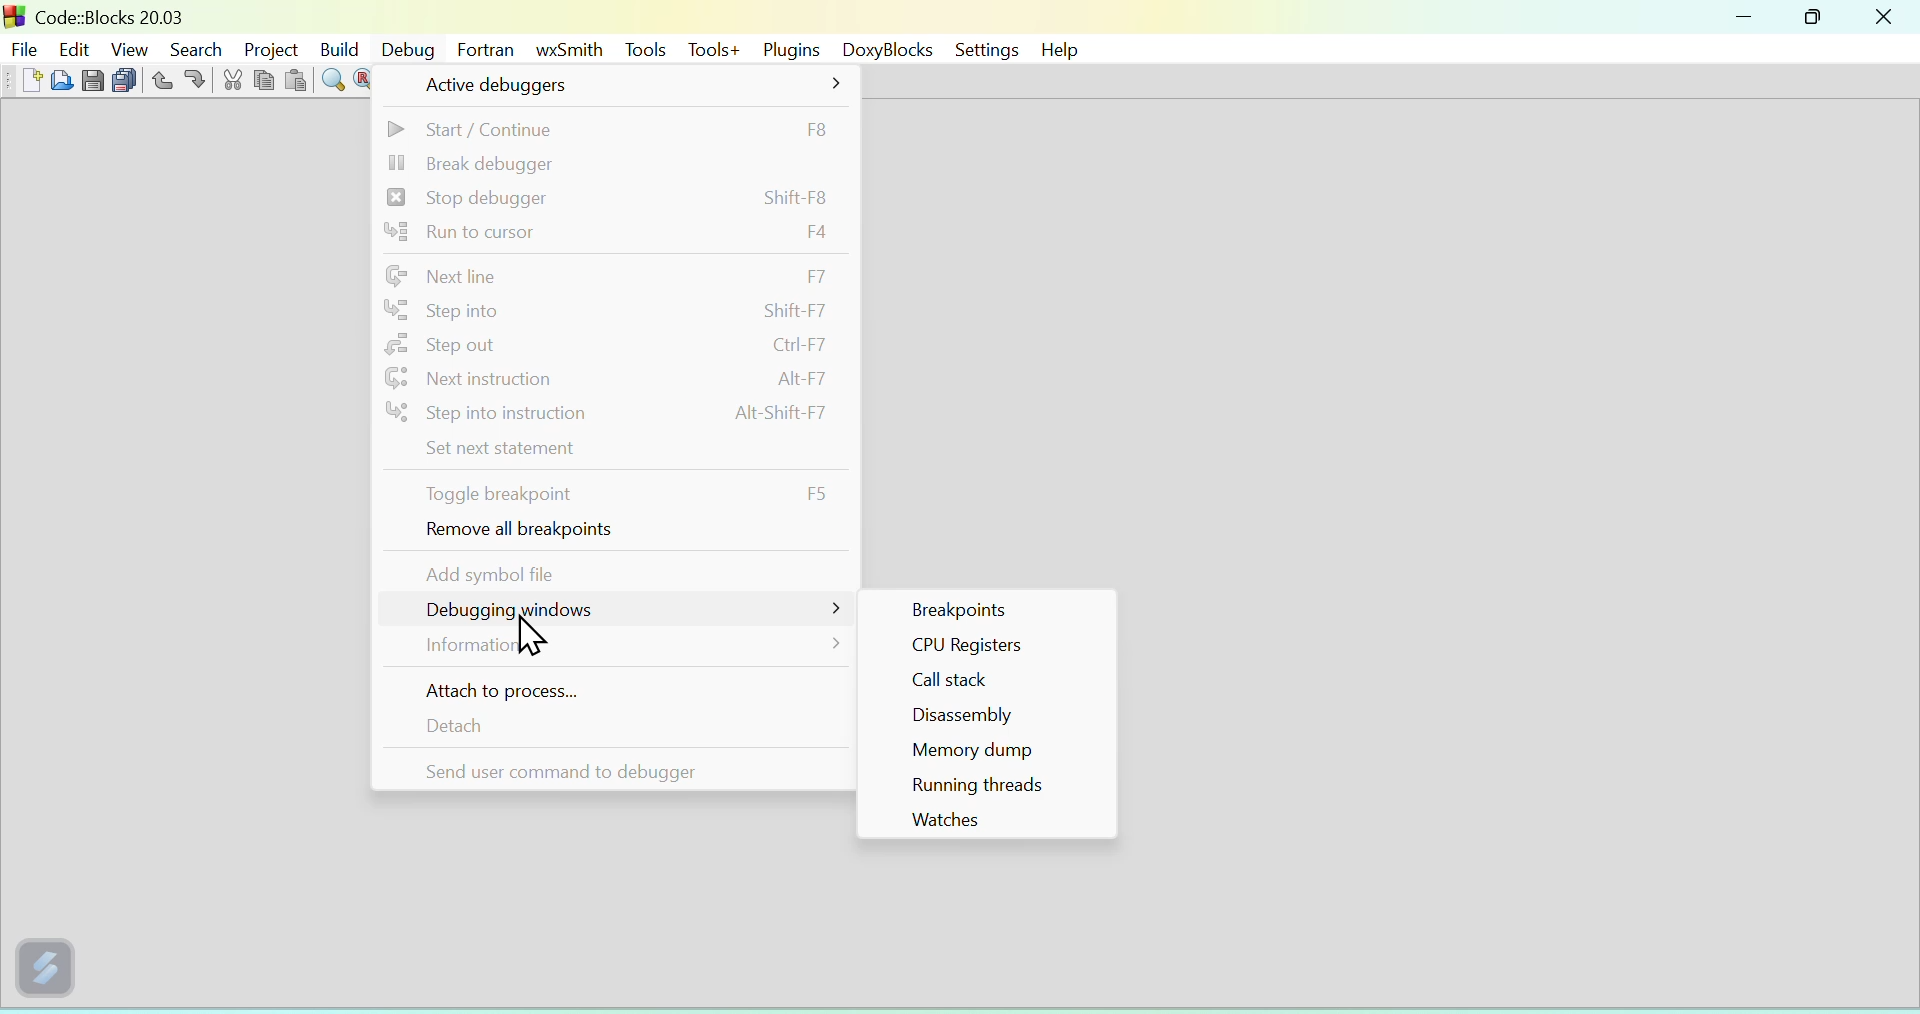 Image resolution: width=1920 pixels, height=1014 pixels. What do you see at coordinates (158, 80) in the screenshot?
I see `undo` at bounding box center [158, 80].